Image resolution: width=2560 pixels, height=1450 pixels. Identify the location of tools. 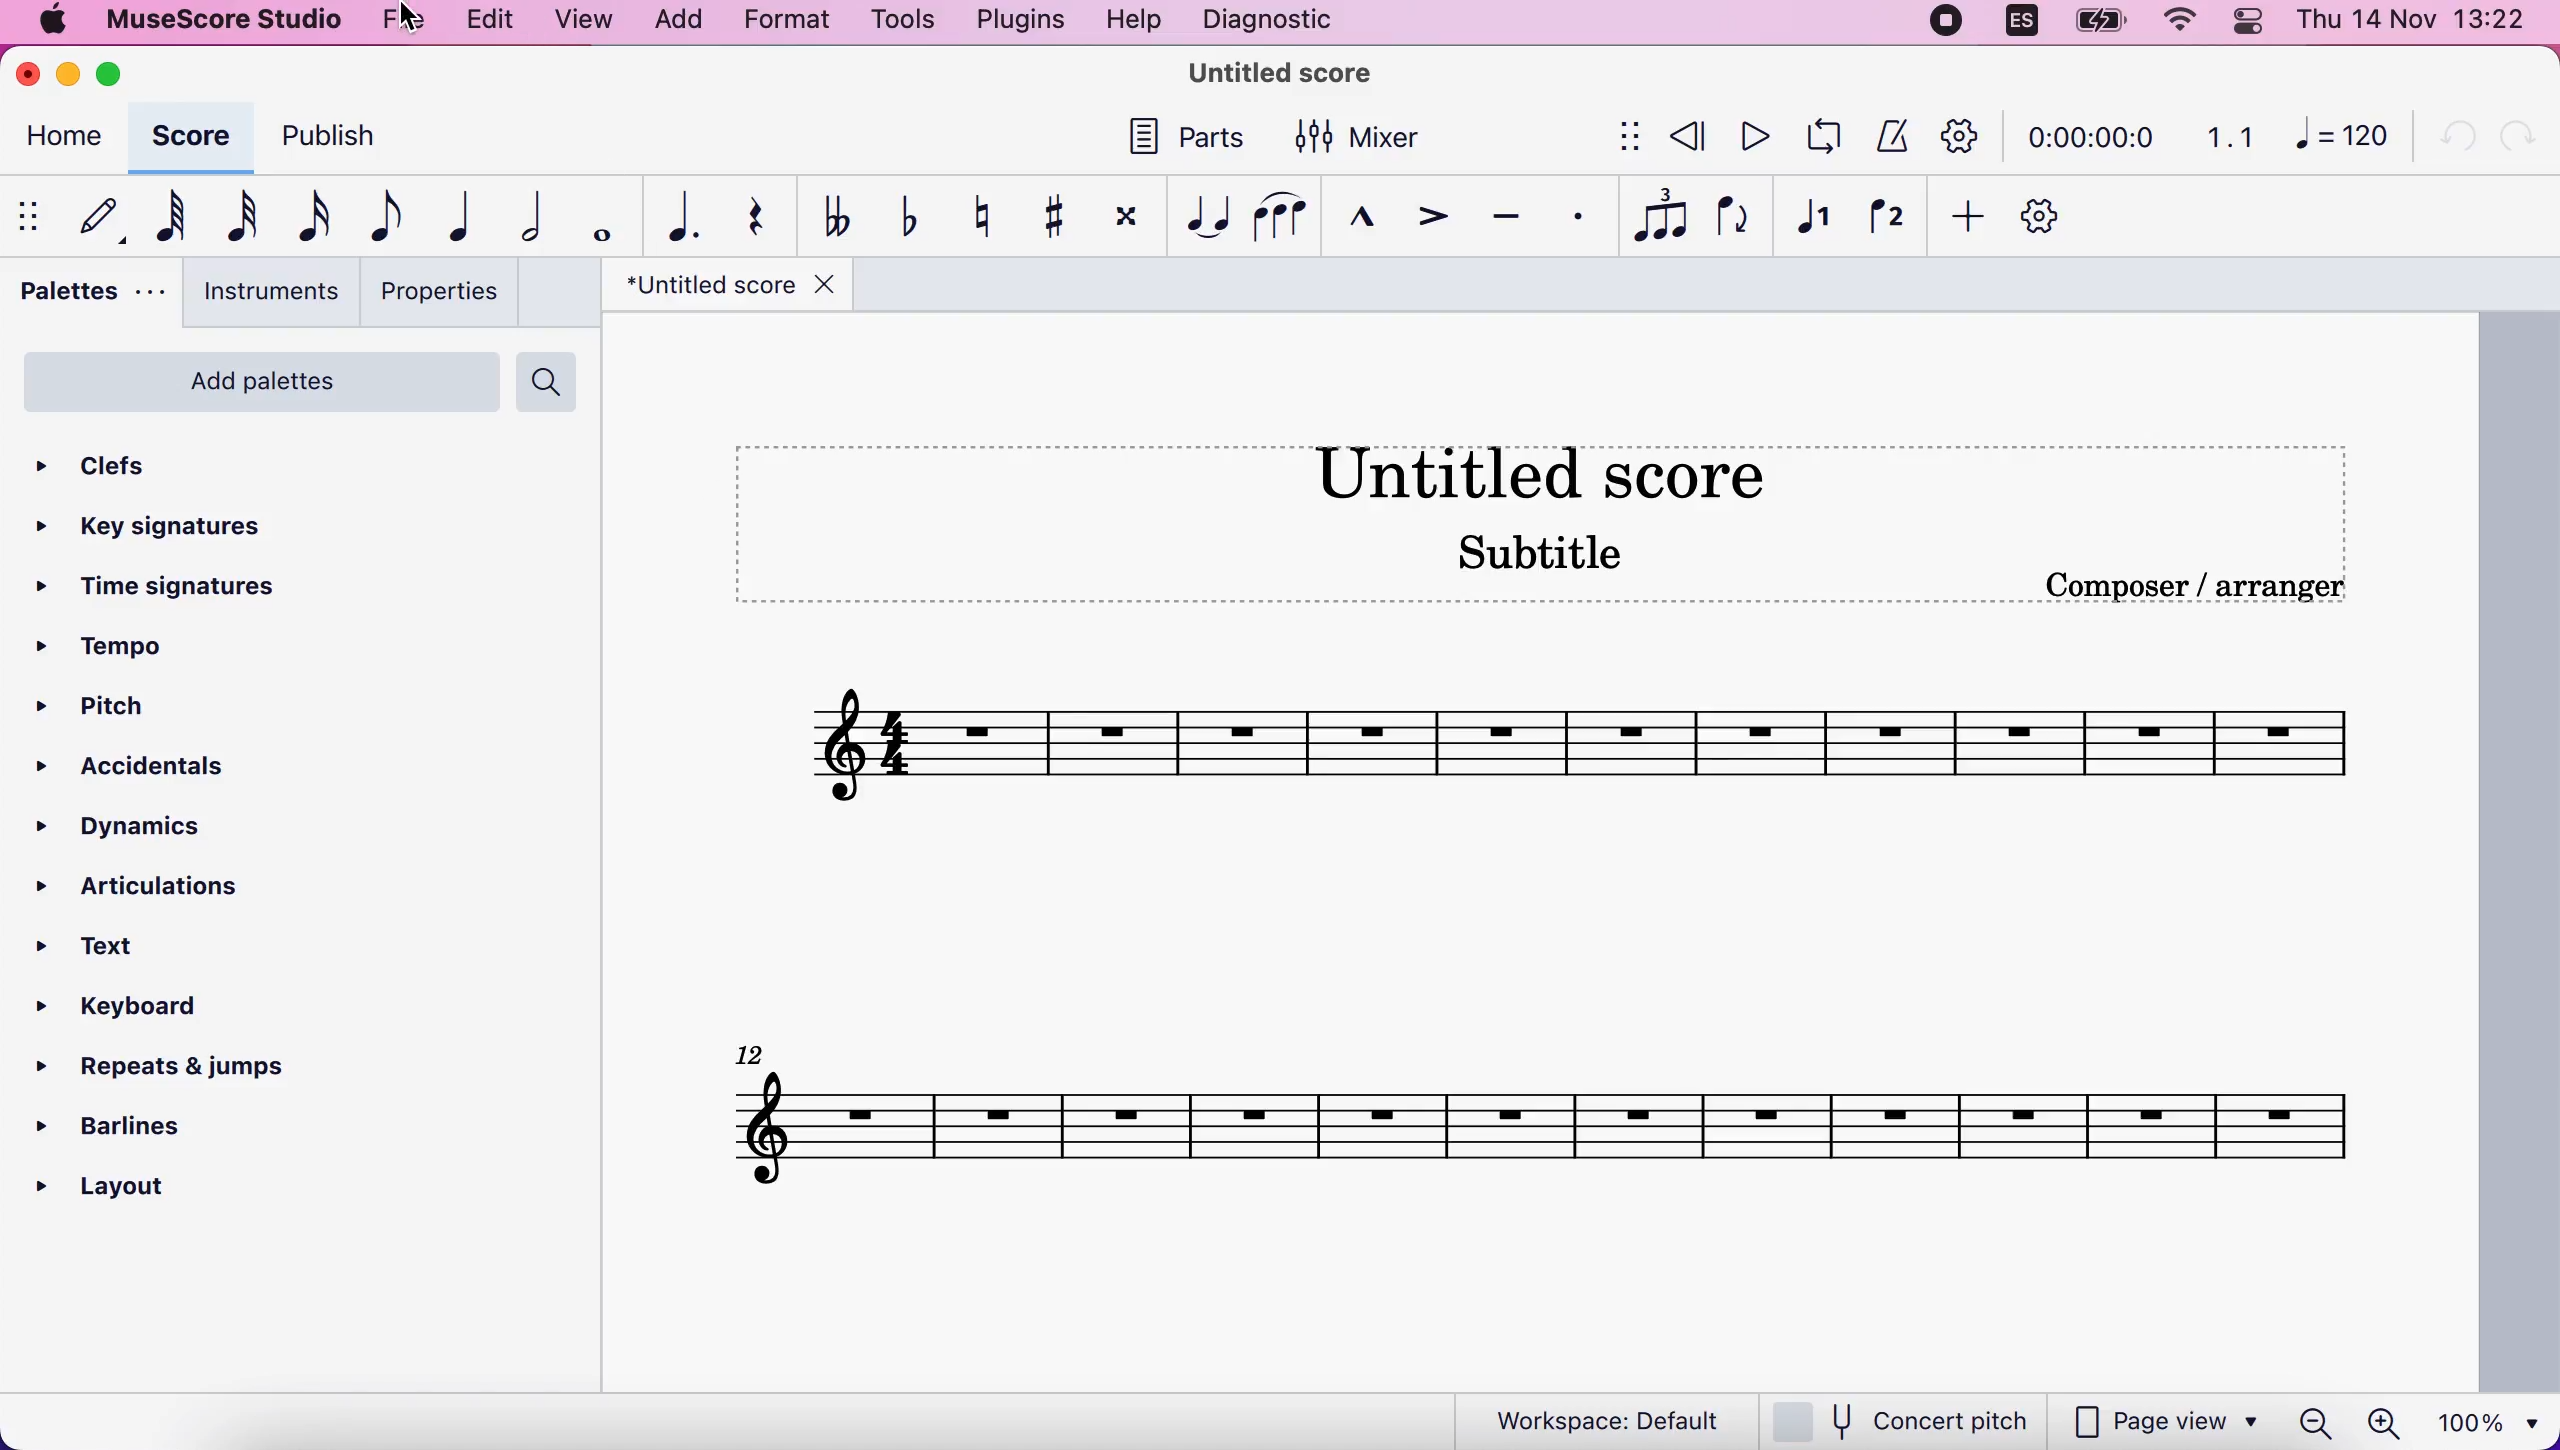
(894, 24).